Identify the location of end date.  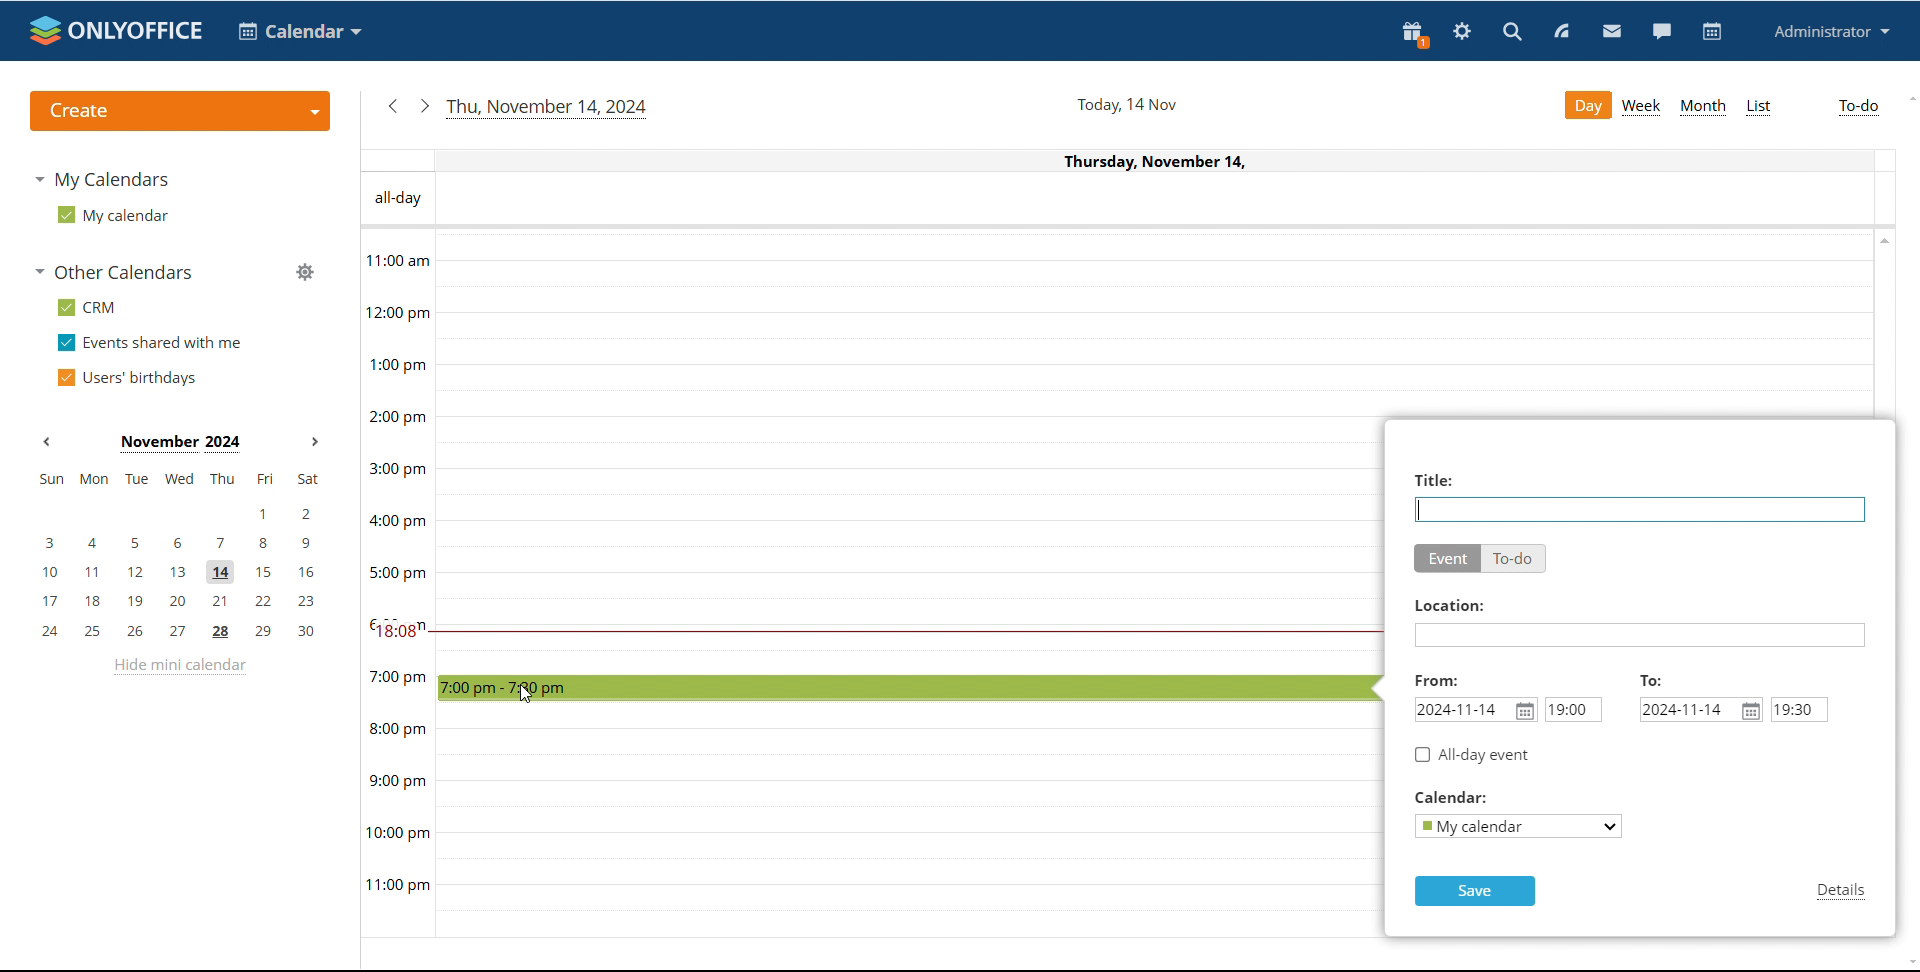
(1702, 710).